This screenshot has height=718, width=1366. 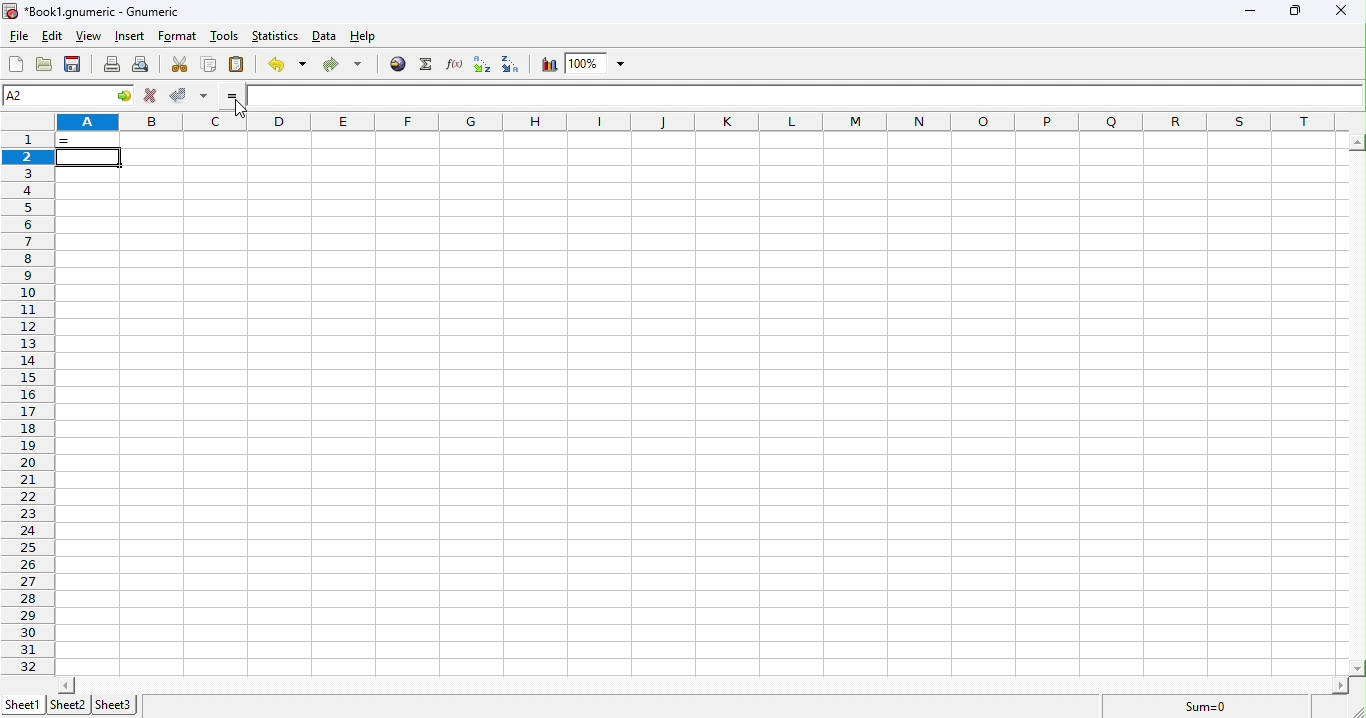 What do you see at coordinates (55, 93) in the screenshot?
I see `cell name A1` at bounding box center [55, 93].